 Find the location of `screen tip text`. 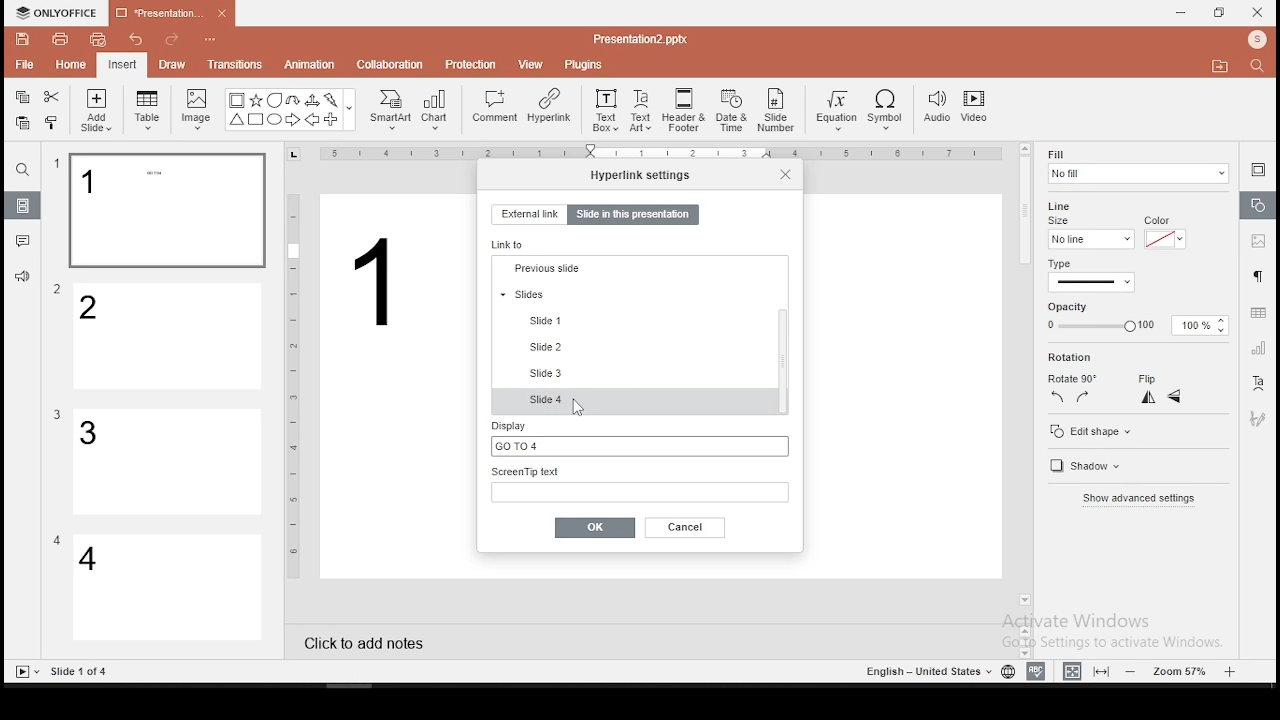

screen tip text is located at coordinates (640, 483).